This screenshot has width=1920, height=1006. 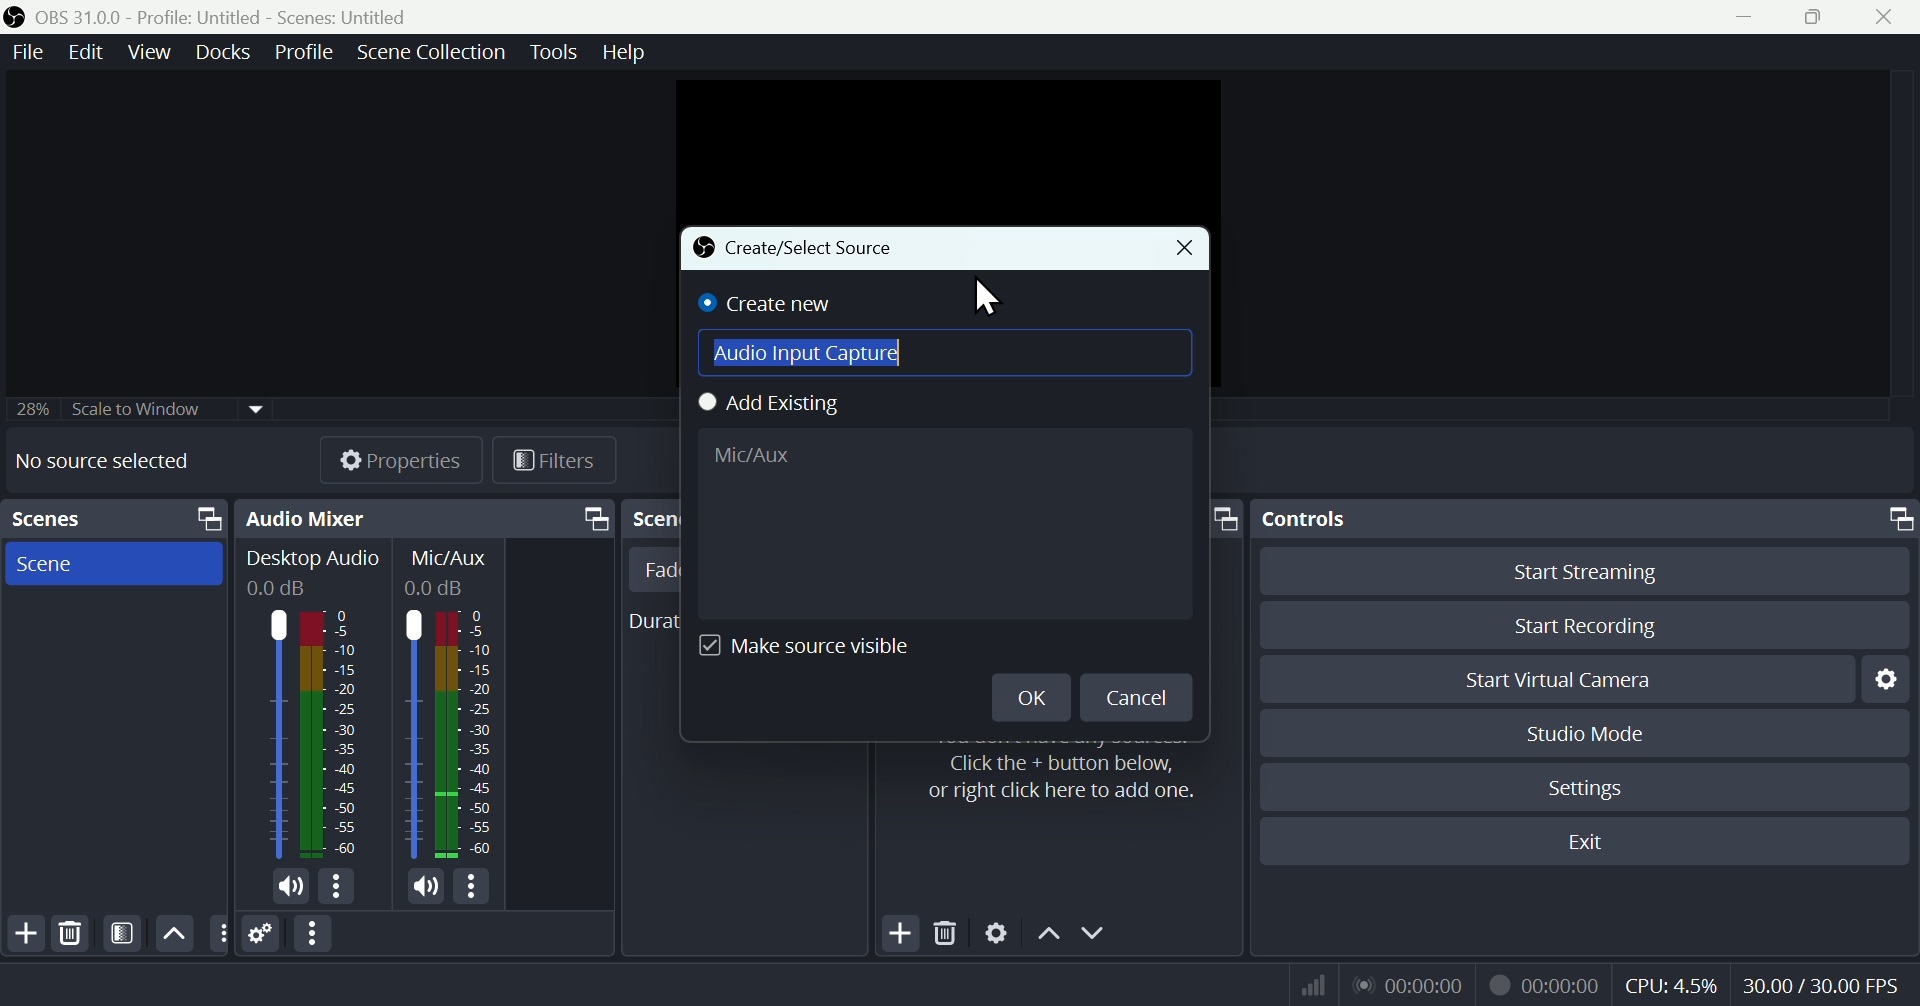 I want to click on Restore, so click(x=1818, y=17).